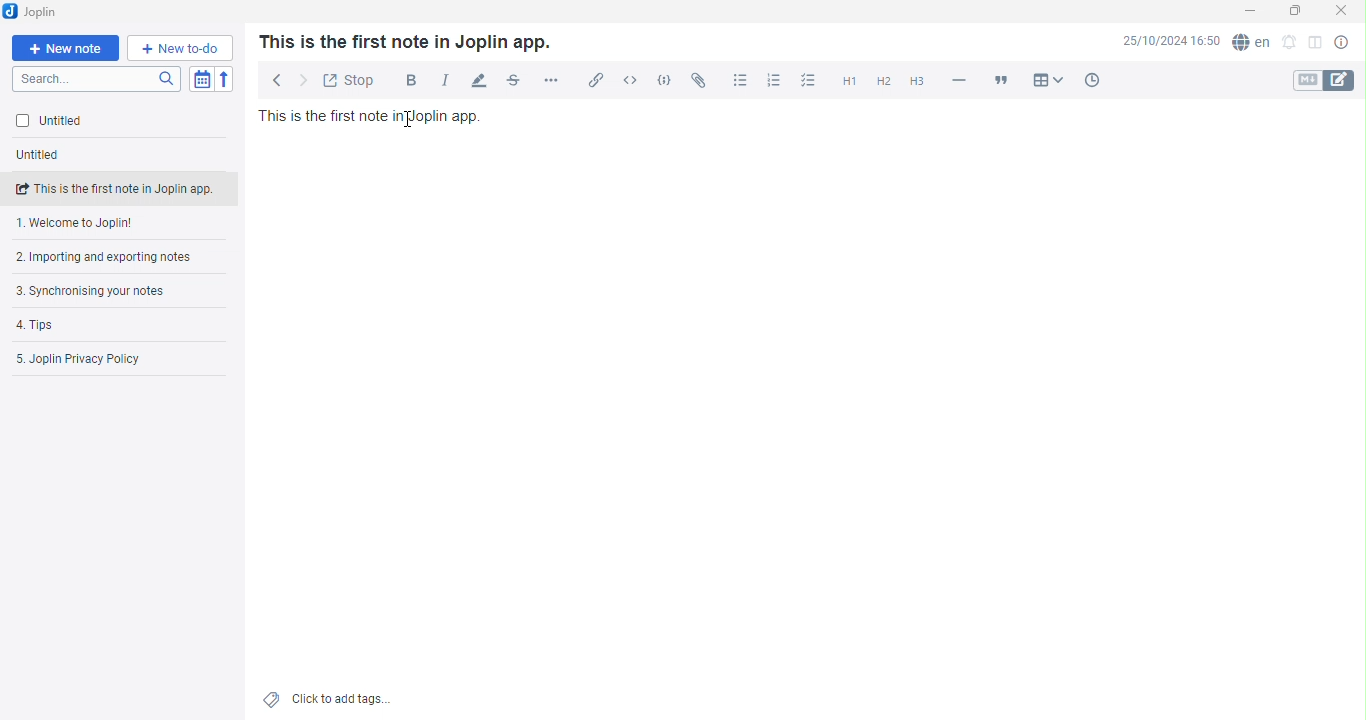 Image resolution: width=1366 pixels, height=720 pixels. What do you see at coordinates (1321, 81) in the screenshot?
I see `Toggle editors` at bounding box center [1321, 81].